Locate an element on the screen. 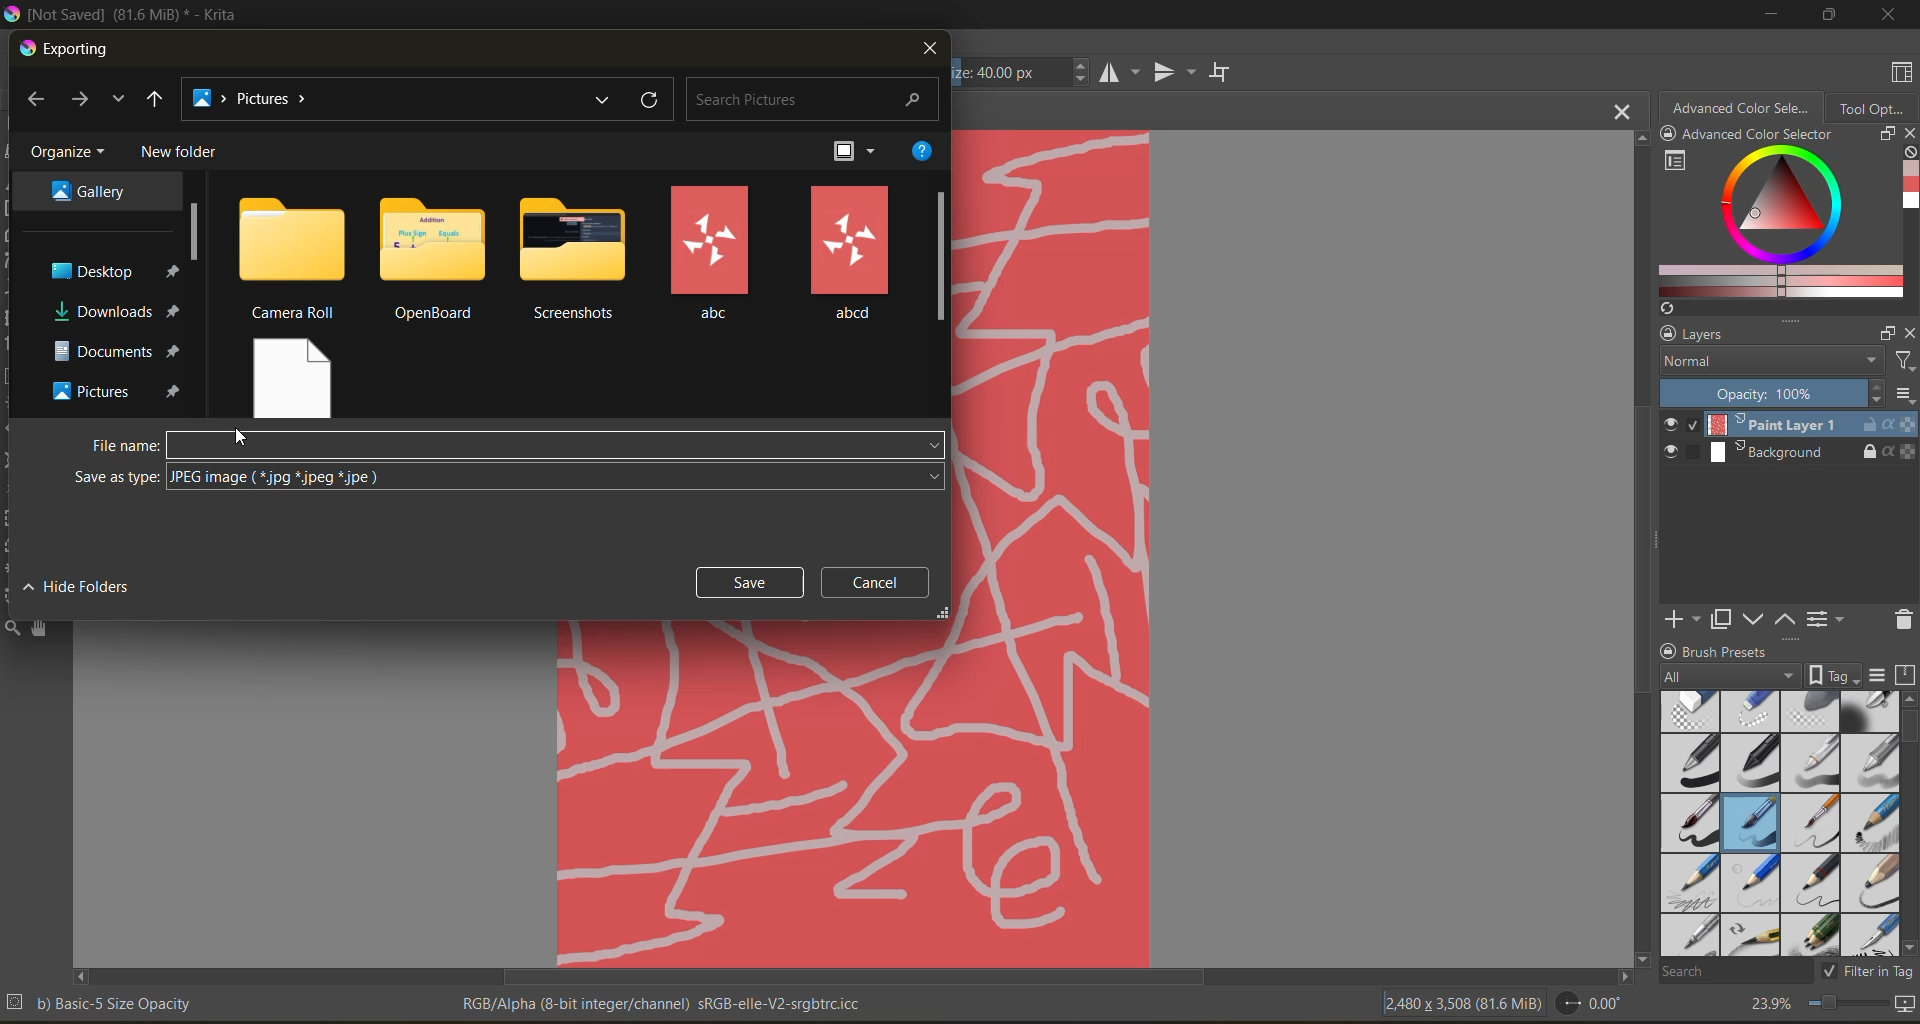 Image resolution: width=1920 pixels, height=1024 pixels. folders is located at coordinates (434, 259).